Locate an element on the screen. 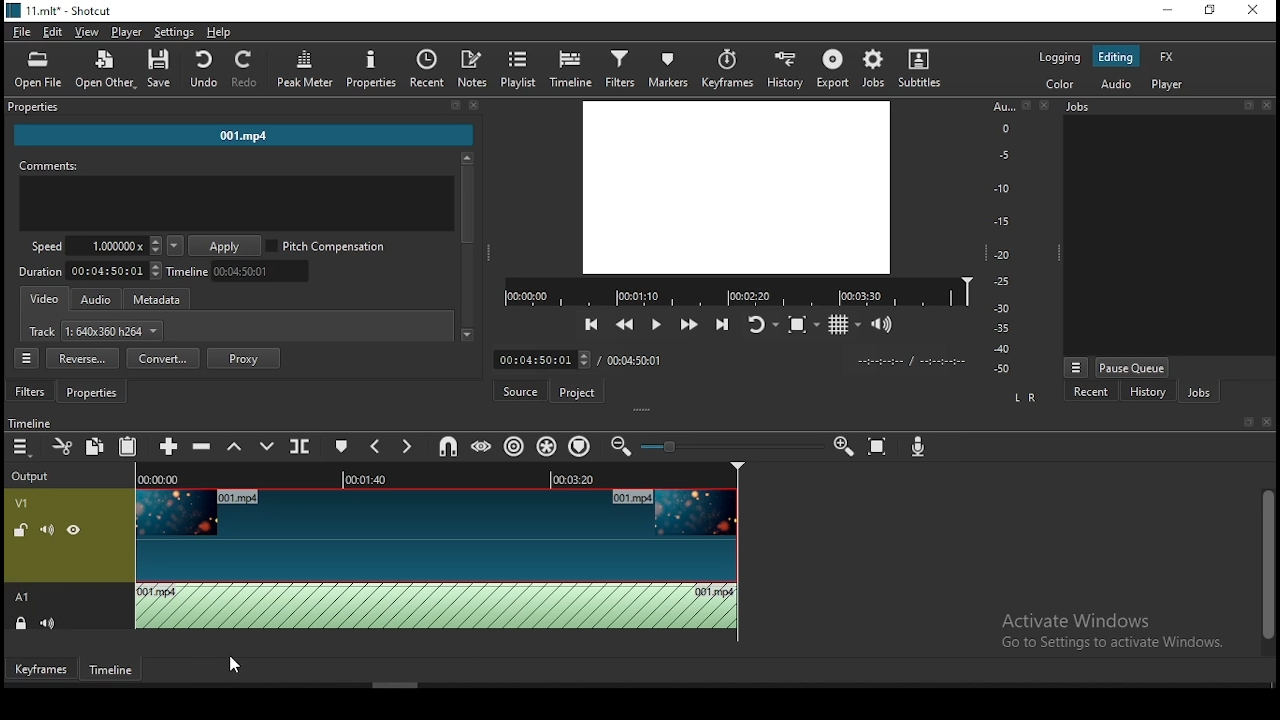 This screenshot has height=720, width=1280. A1 is located at coordinates (42, 598).